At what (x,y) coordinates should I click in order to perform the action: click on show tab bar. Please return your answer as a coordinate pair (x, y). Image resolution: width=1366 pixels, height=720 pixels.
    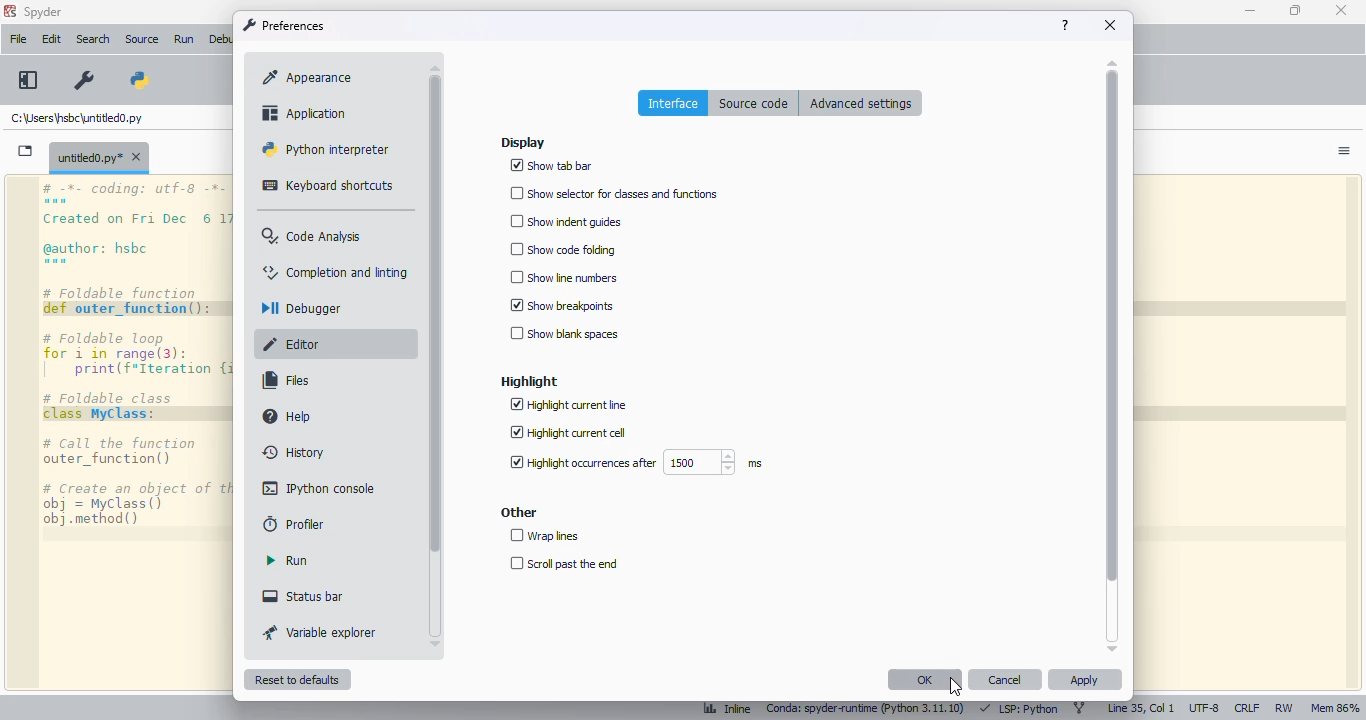
    Looking at the image, I should click on (552, 166).